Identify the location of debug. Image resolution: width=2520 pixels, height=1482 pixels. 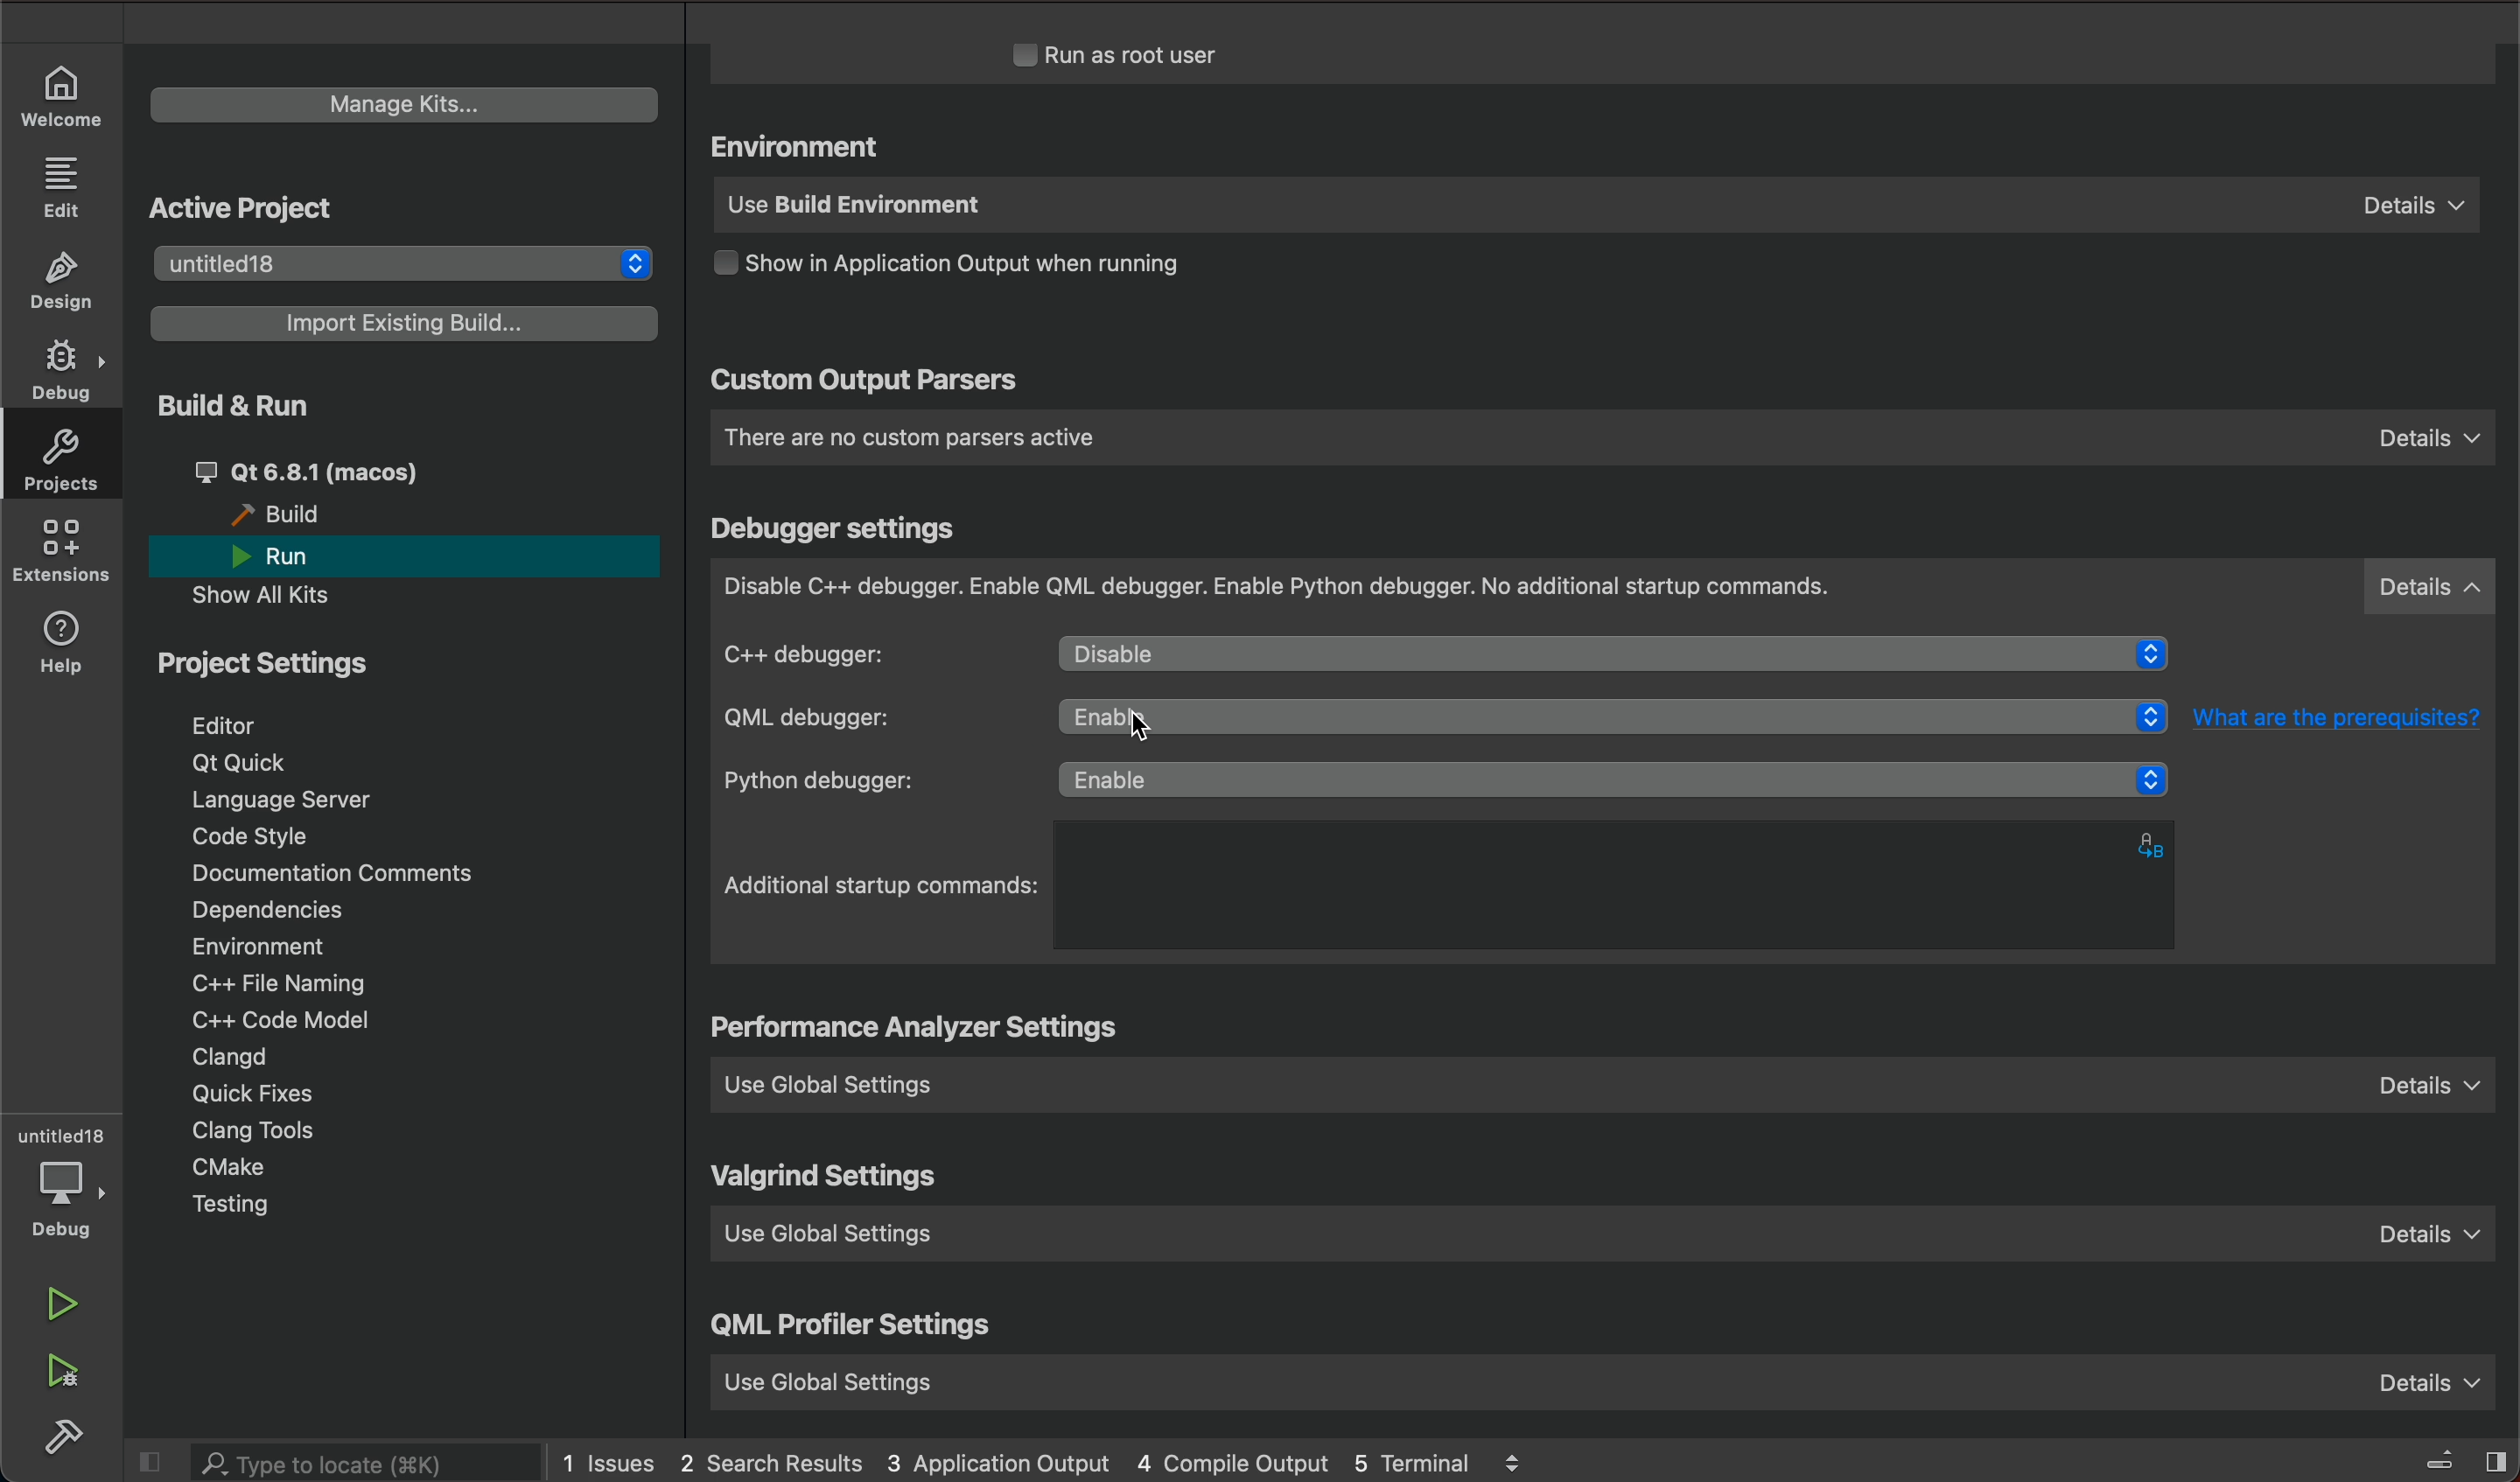
(70, 1199).